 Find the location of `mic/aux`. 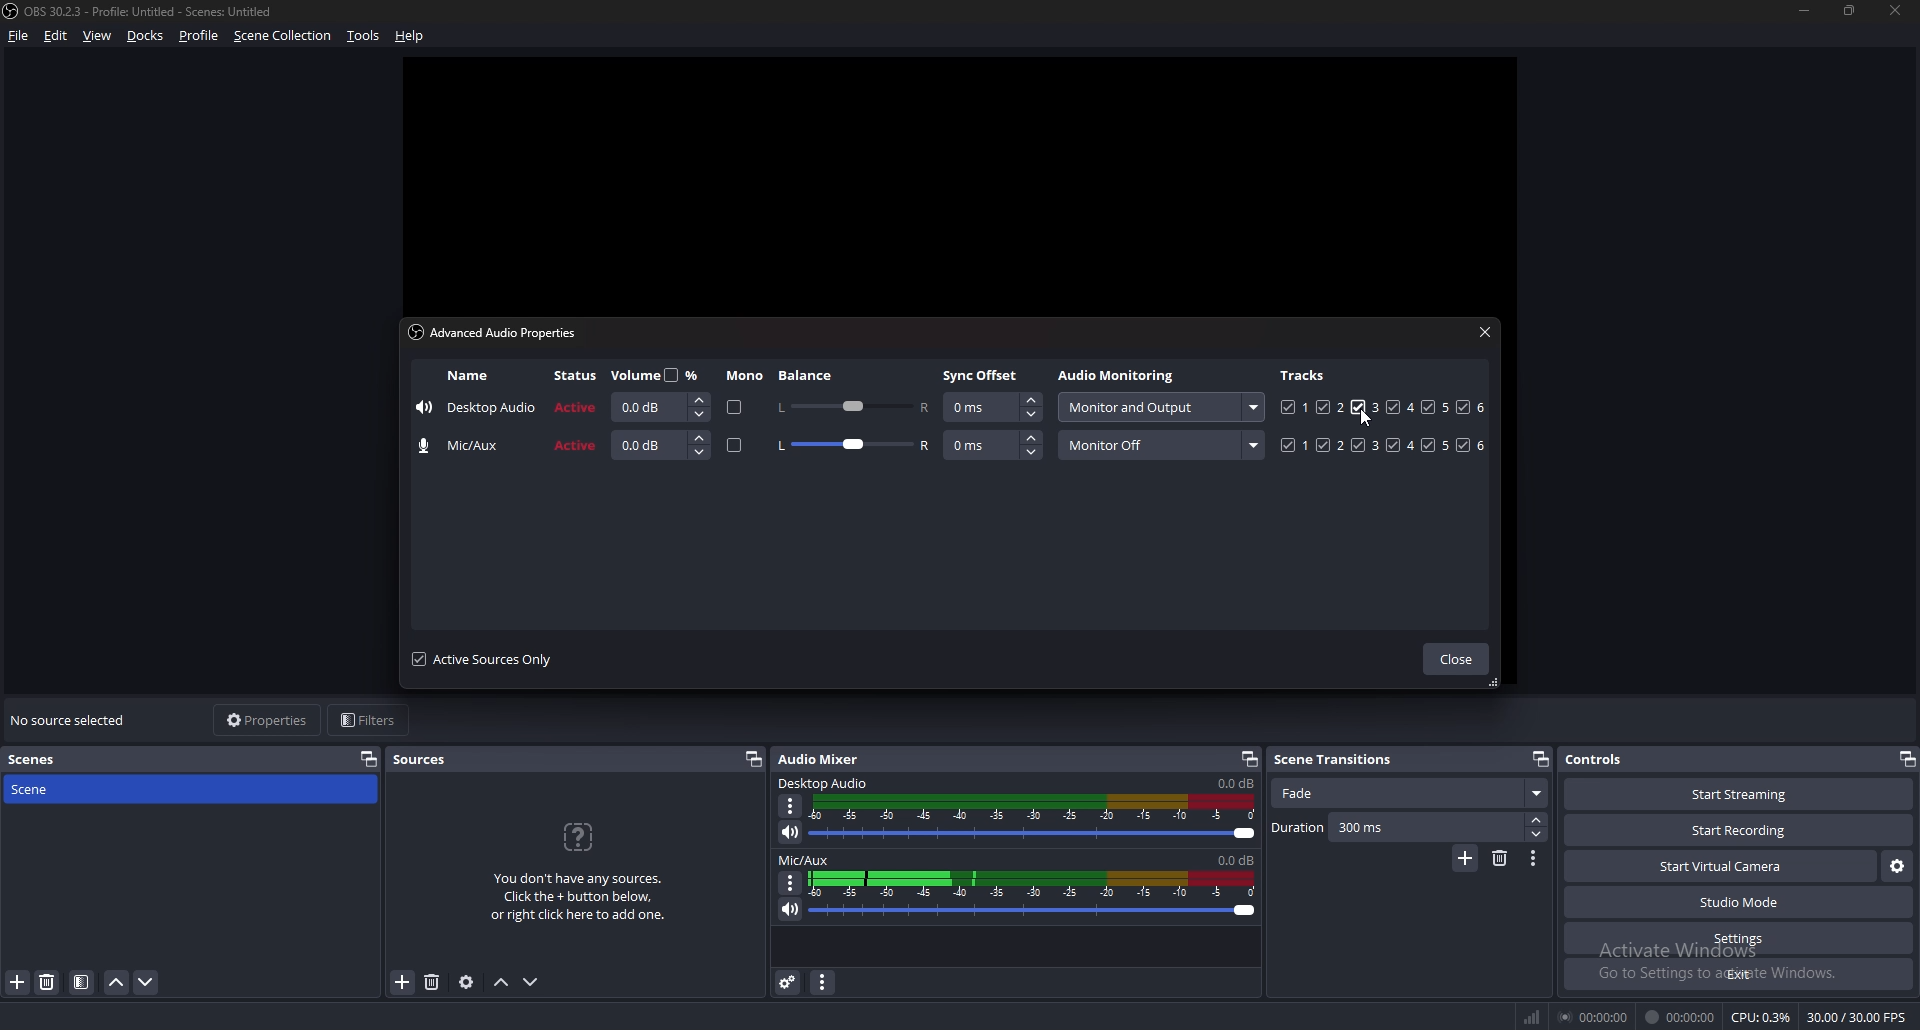

mic/aux is located at coordinates (466, 446).